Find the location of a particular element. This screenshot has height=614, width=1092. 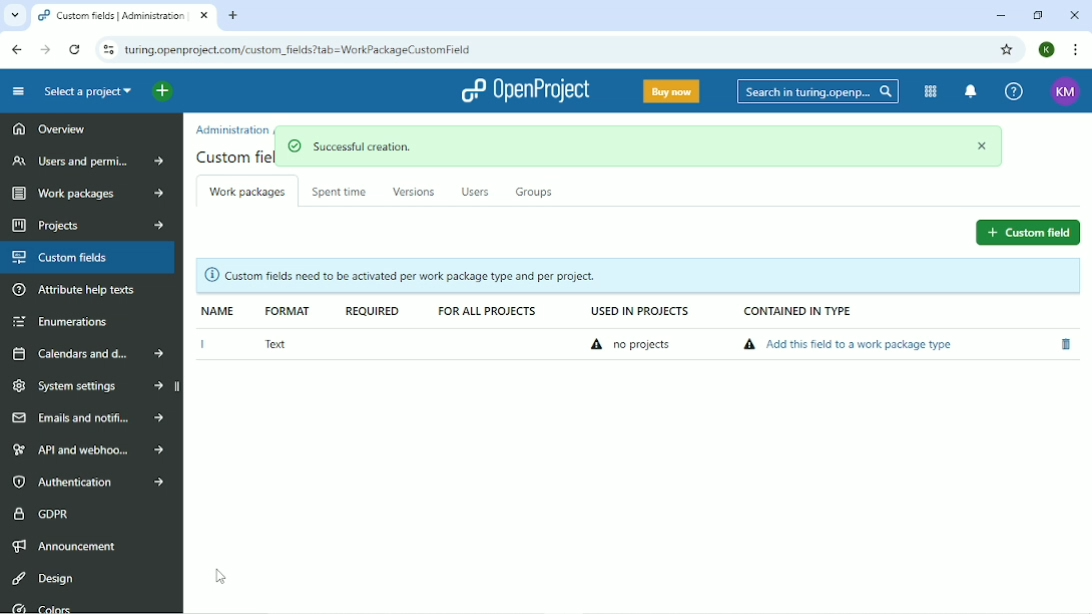

Cursor is located at coordinates (221, 576).